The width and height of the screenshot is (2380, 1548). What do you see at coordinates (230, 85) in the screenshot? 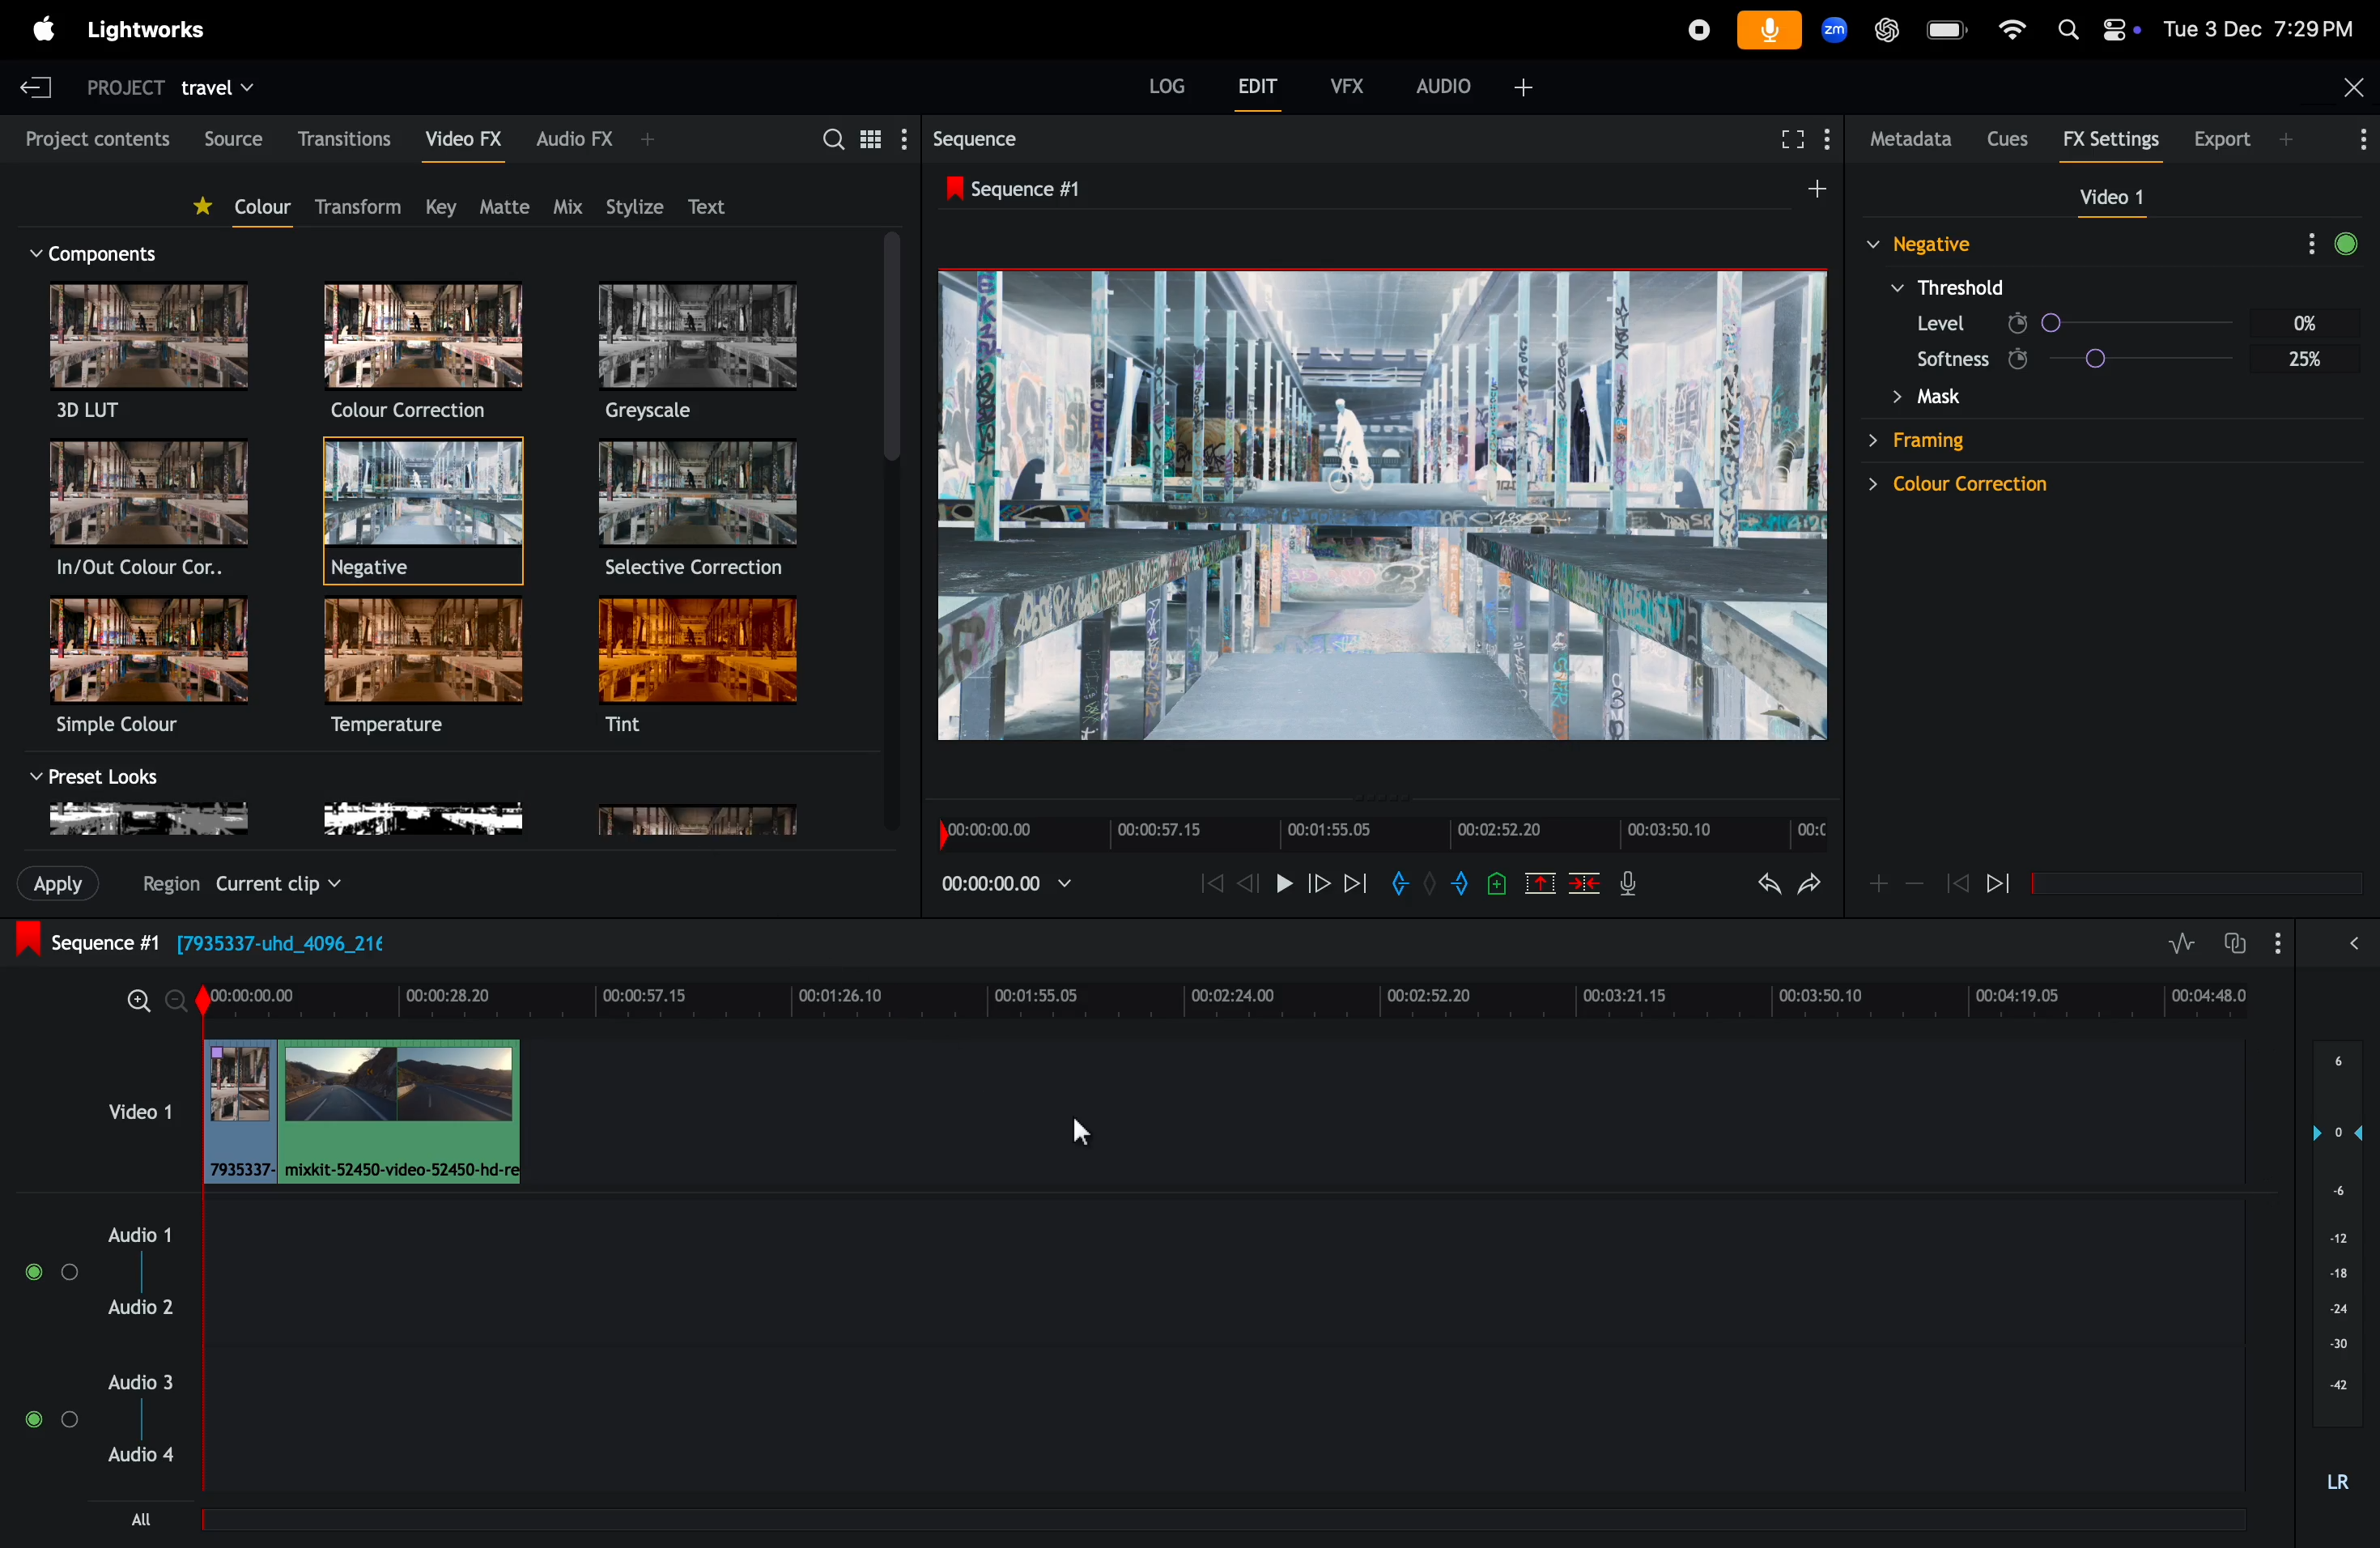
I see `travel` at bounding box center [230, 85].